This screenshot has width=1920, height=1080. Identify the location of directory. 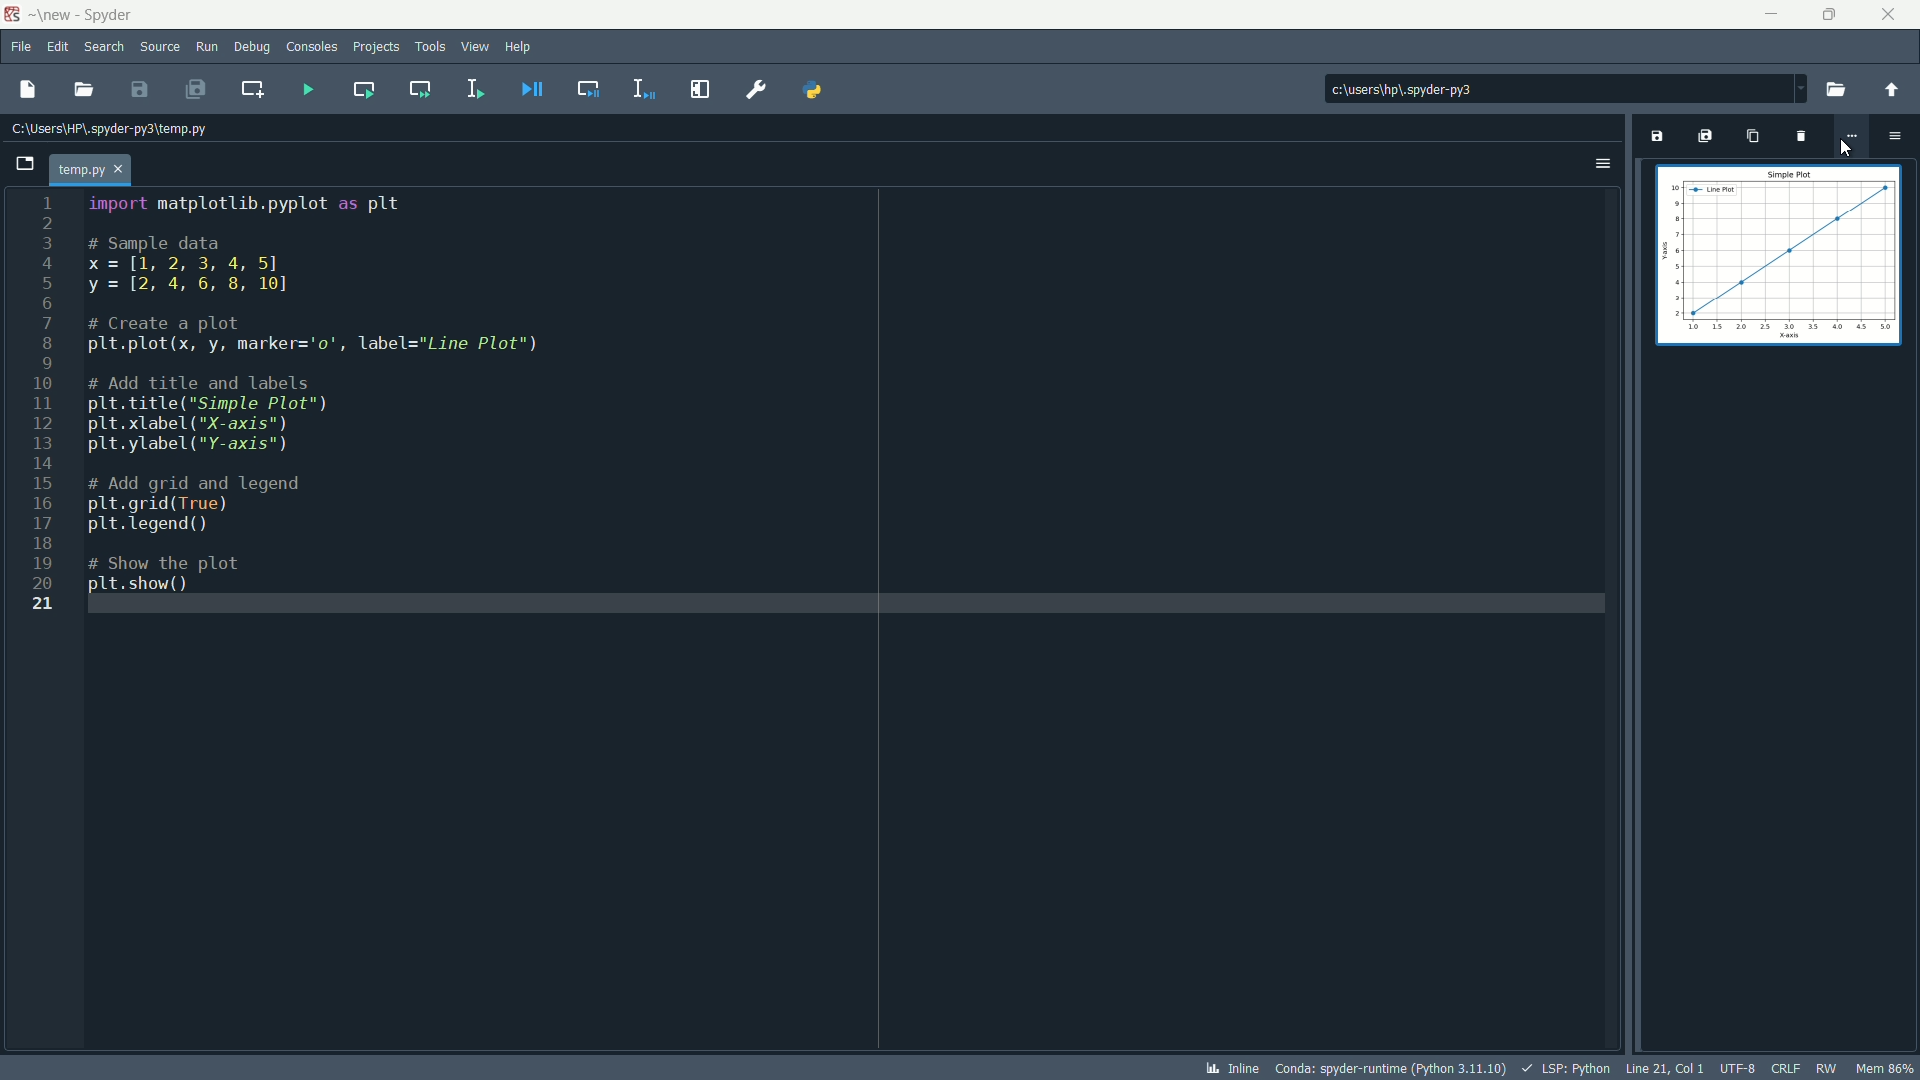
(1475, 89).